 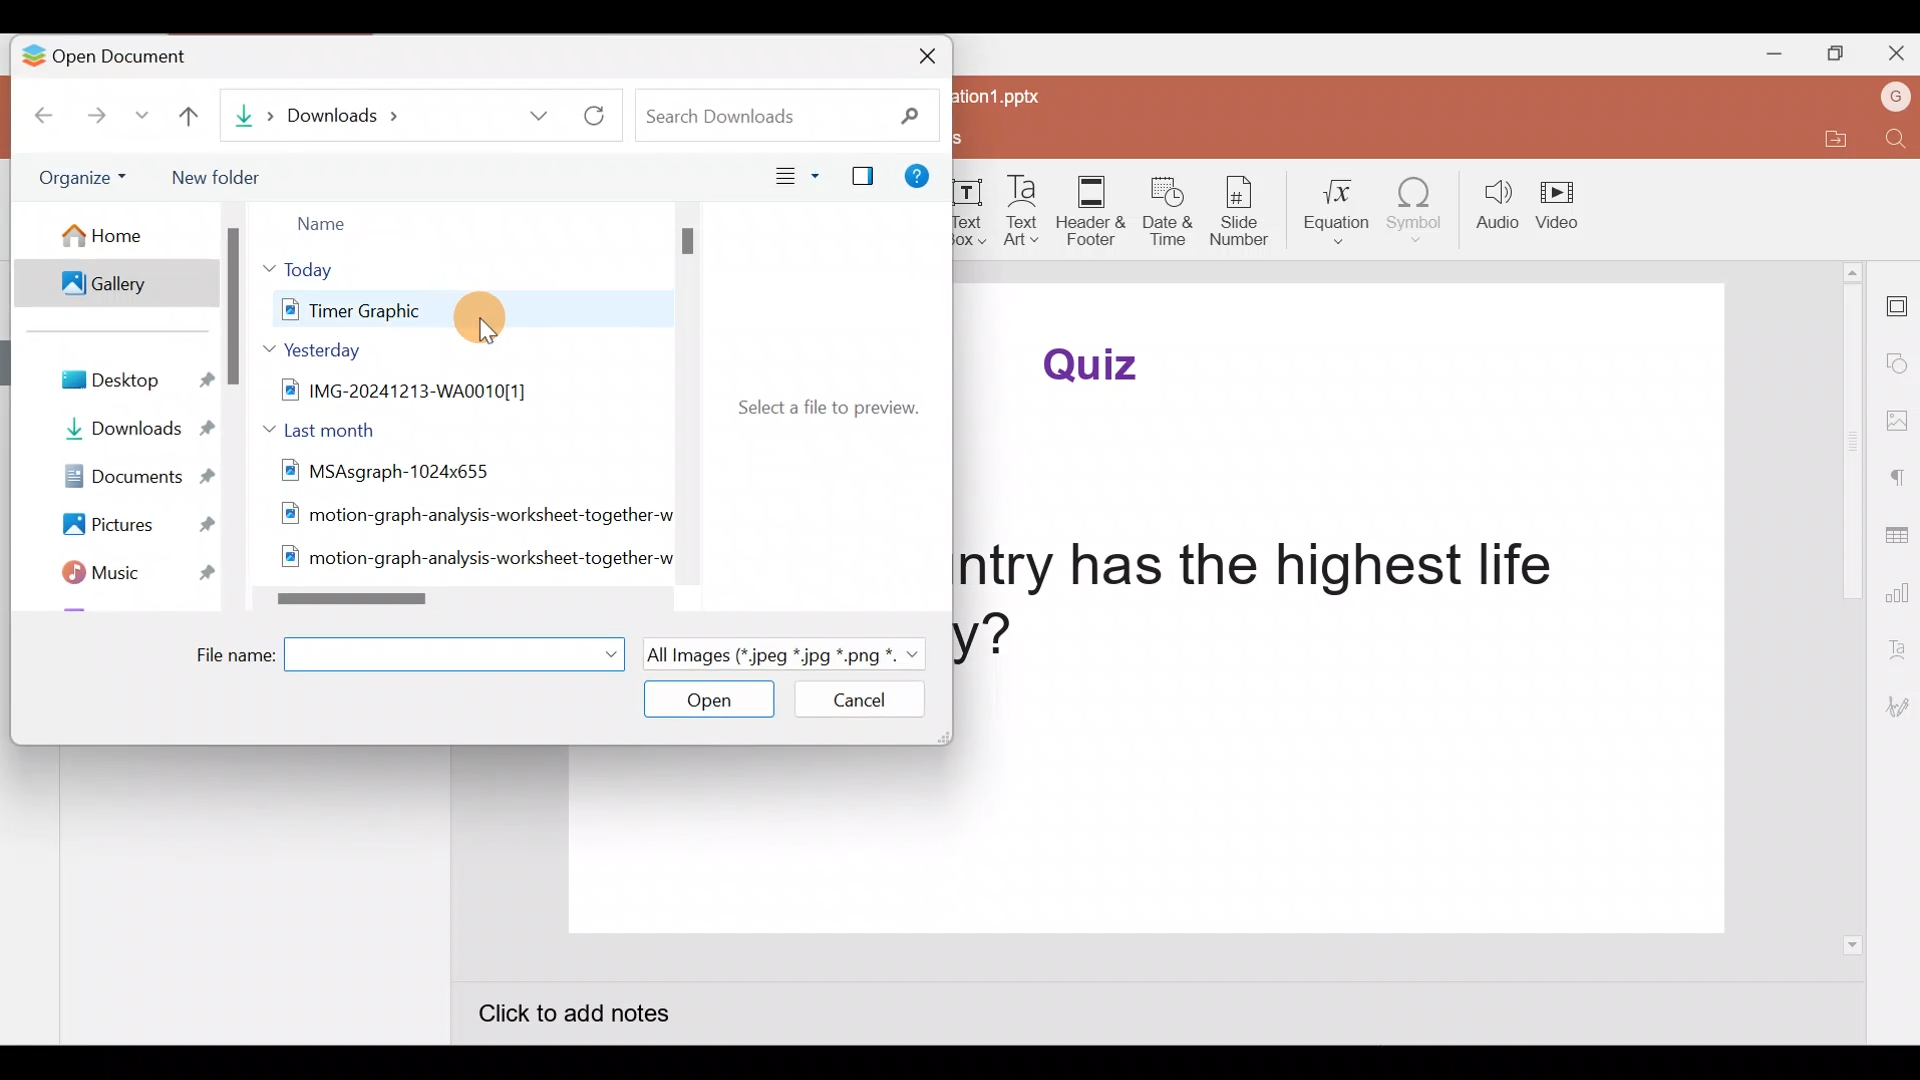 I want to click on Chart settings, so click(x=1897, y=593).